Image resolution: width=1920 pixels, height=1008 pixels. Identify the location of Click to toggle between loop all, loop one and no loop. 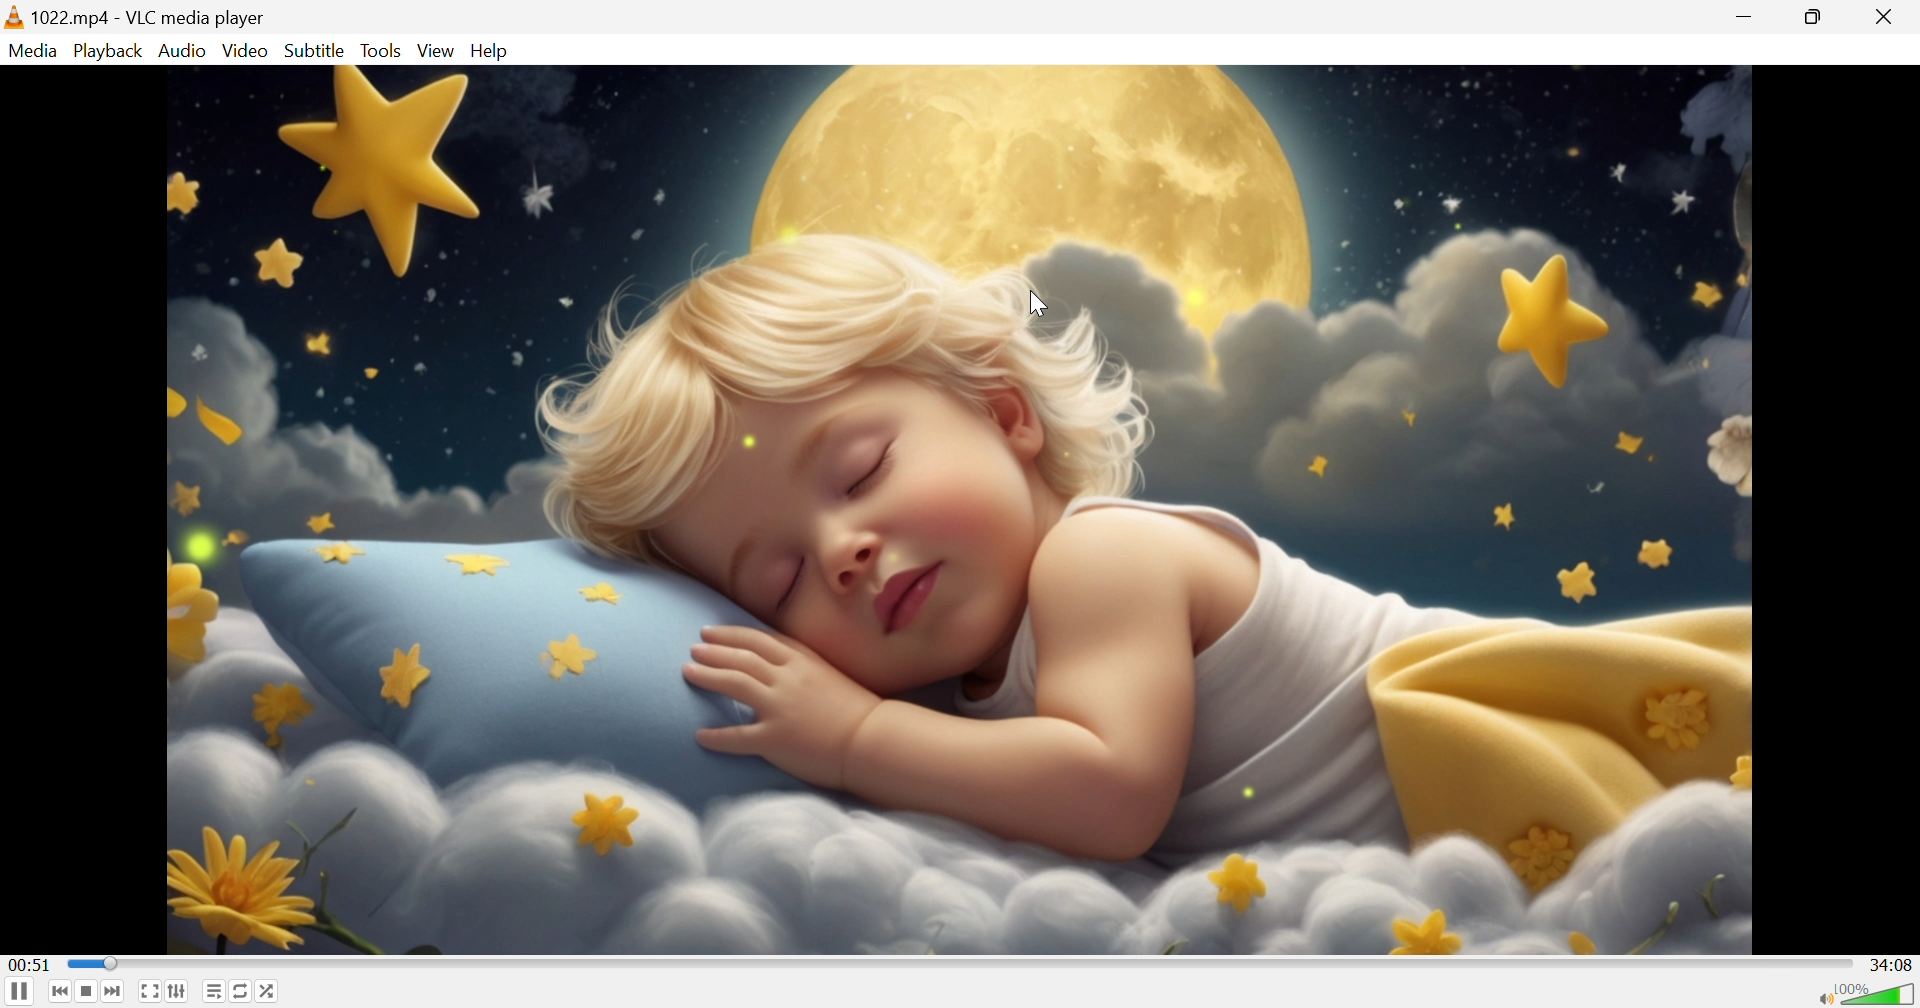
(241, 993).